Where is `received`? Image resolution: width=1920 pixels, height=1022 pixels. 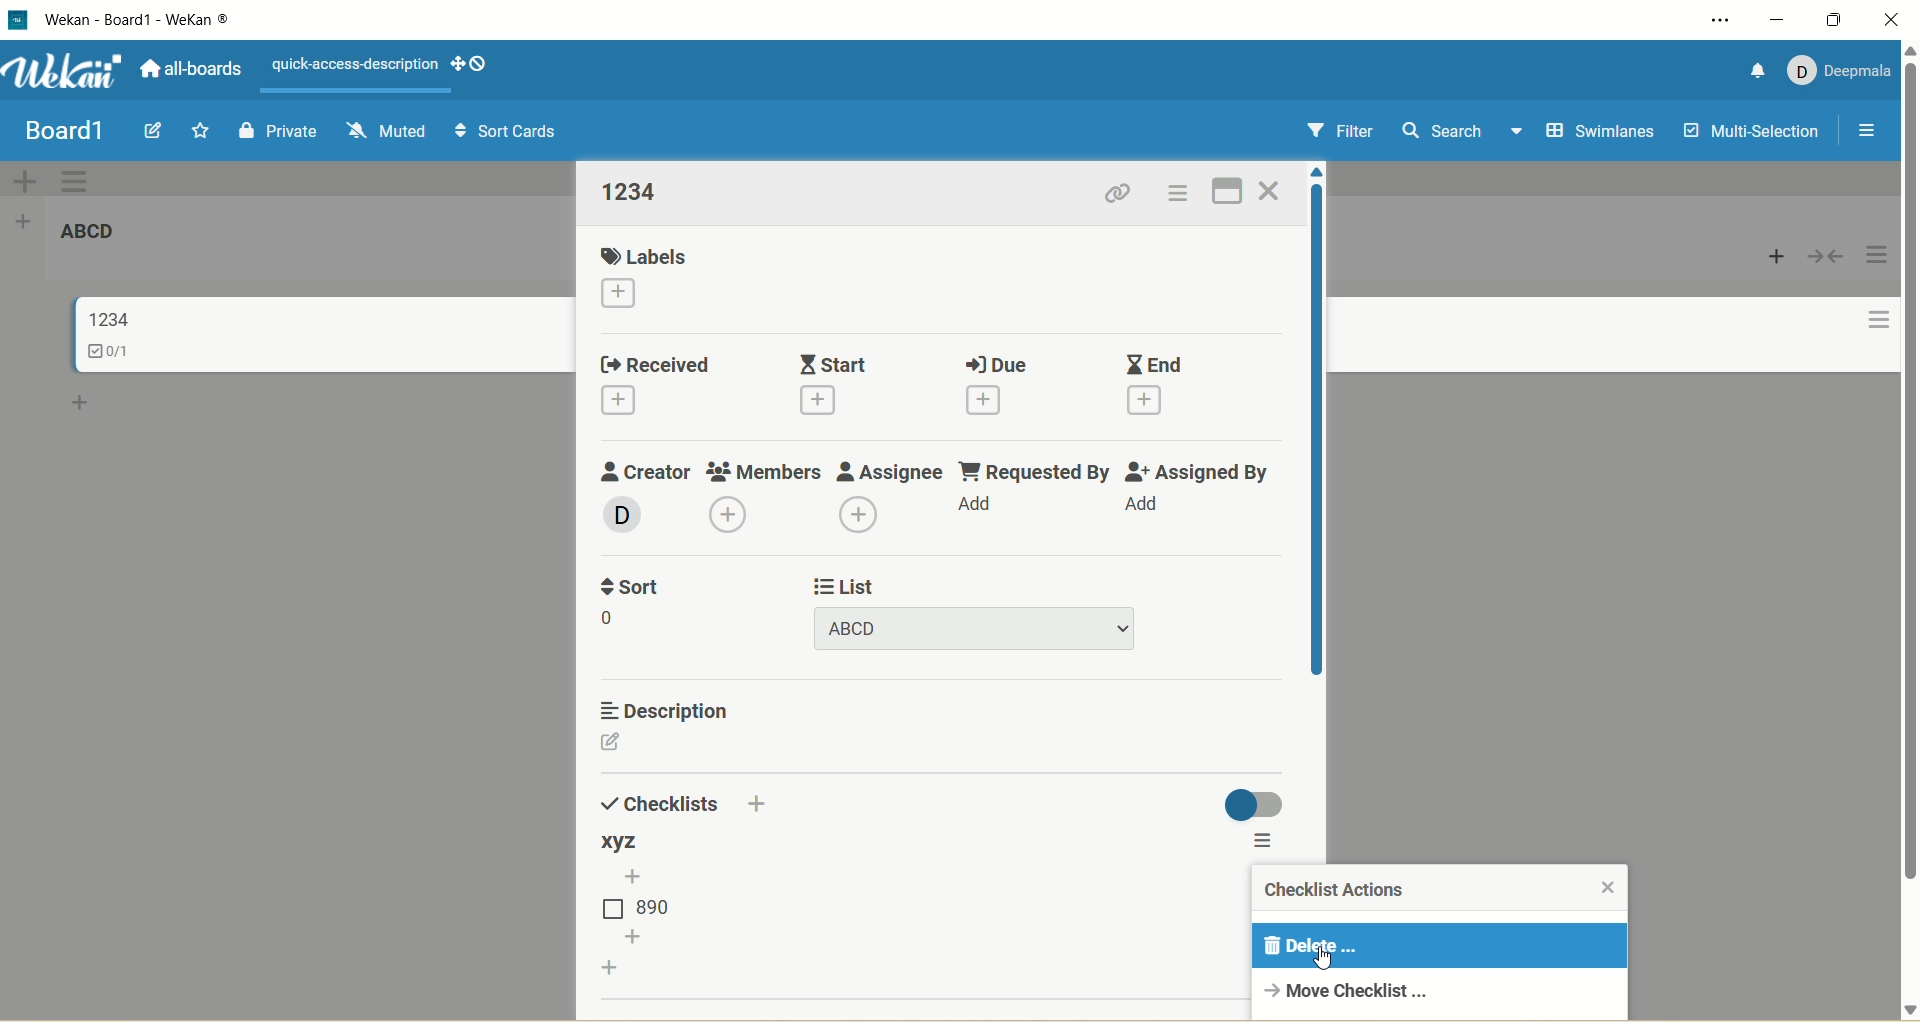
received is located at coordinates (671, 362).